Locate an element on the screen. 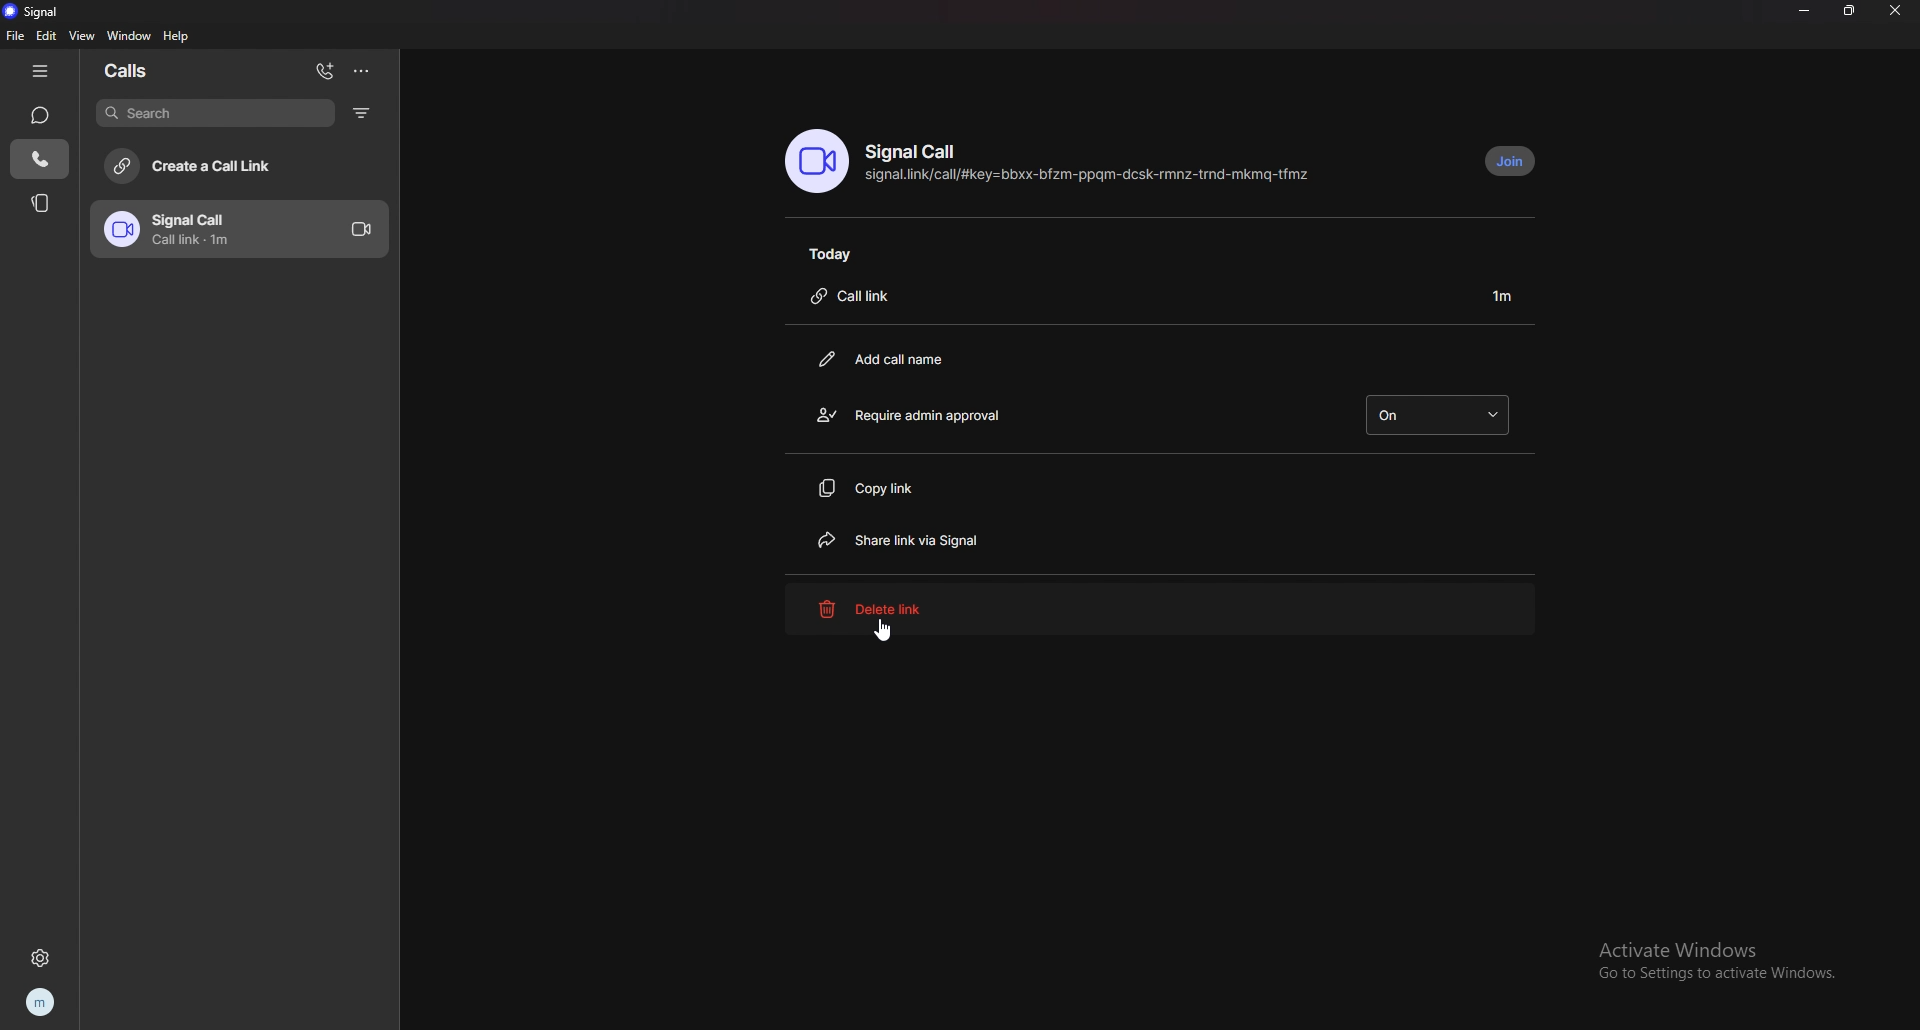  call link is located at coordinates (862, 295).